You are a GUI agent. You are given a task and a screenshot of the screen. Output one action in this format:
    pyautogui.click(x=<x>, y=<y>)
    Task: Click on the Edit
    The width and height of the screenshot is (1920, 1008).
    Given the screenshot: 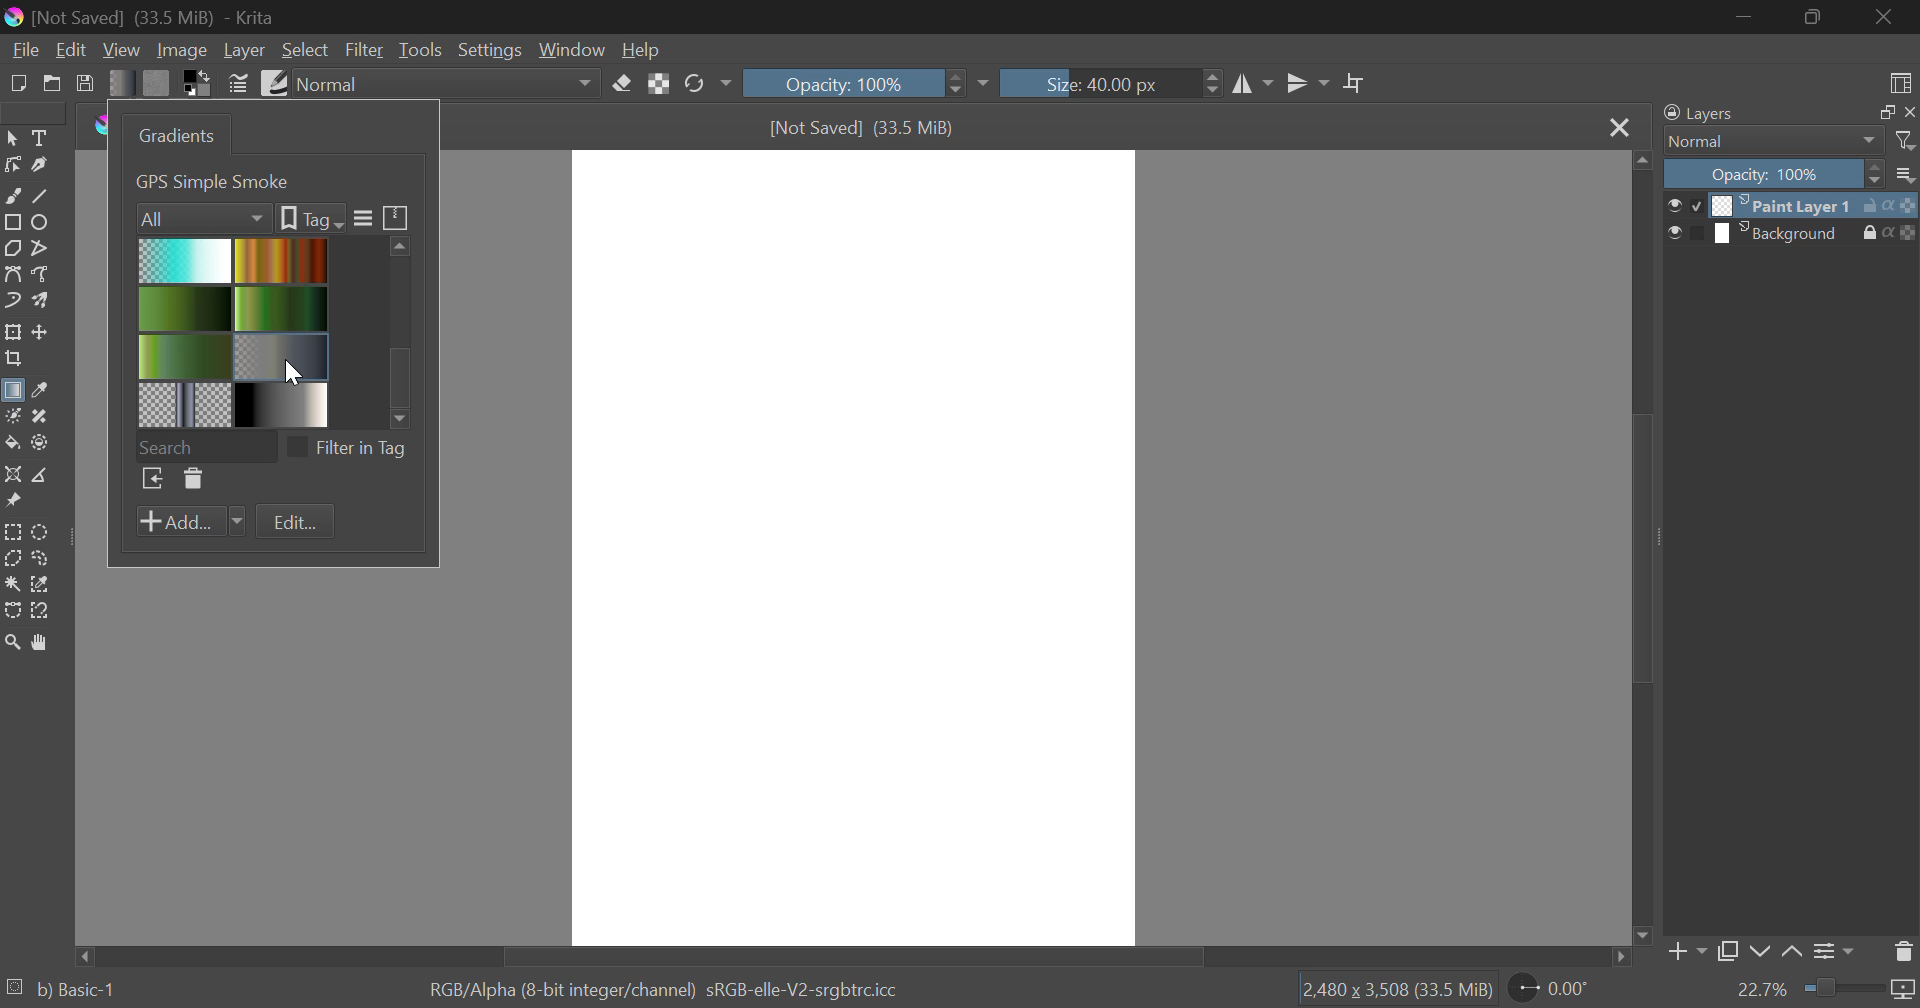 What is the action you would take?
    pyautogui.click(x=72, y=50)
    